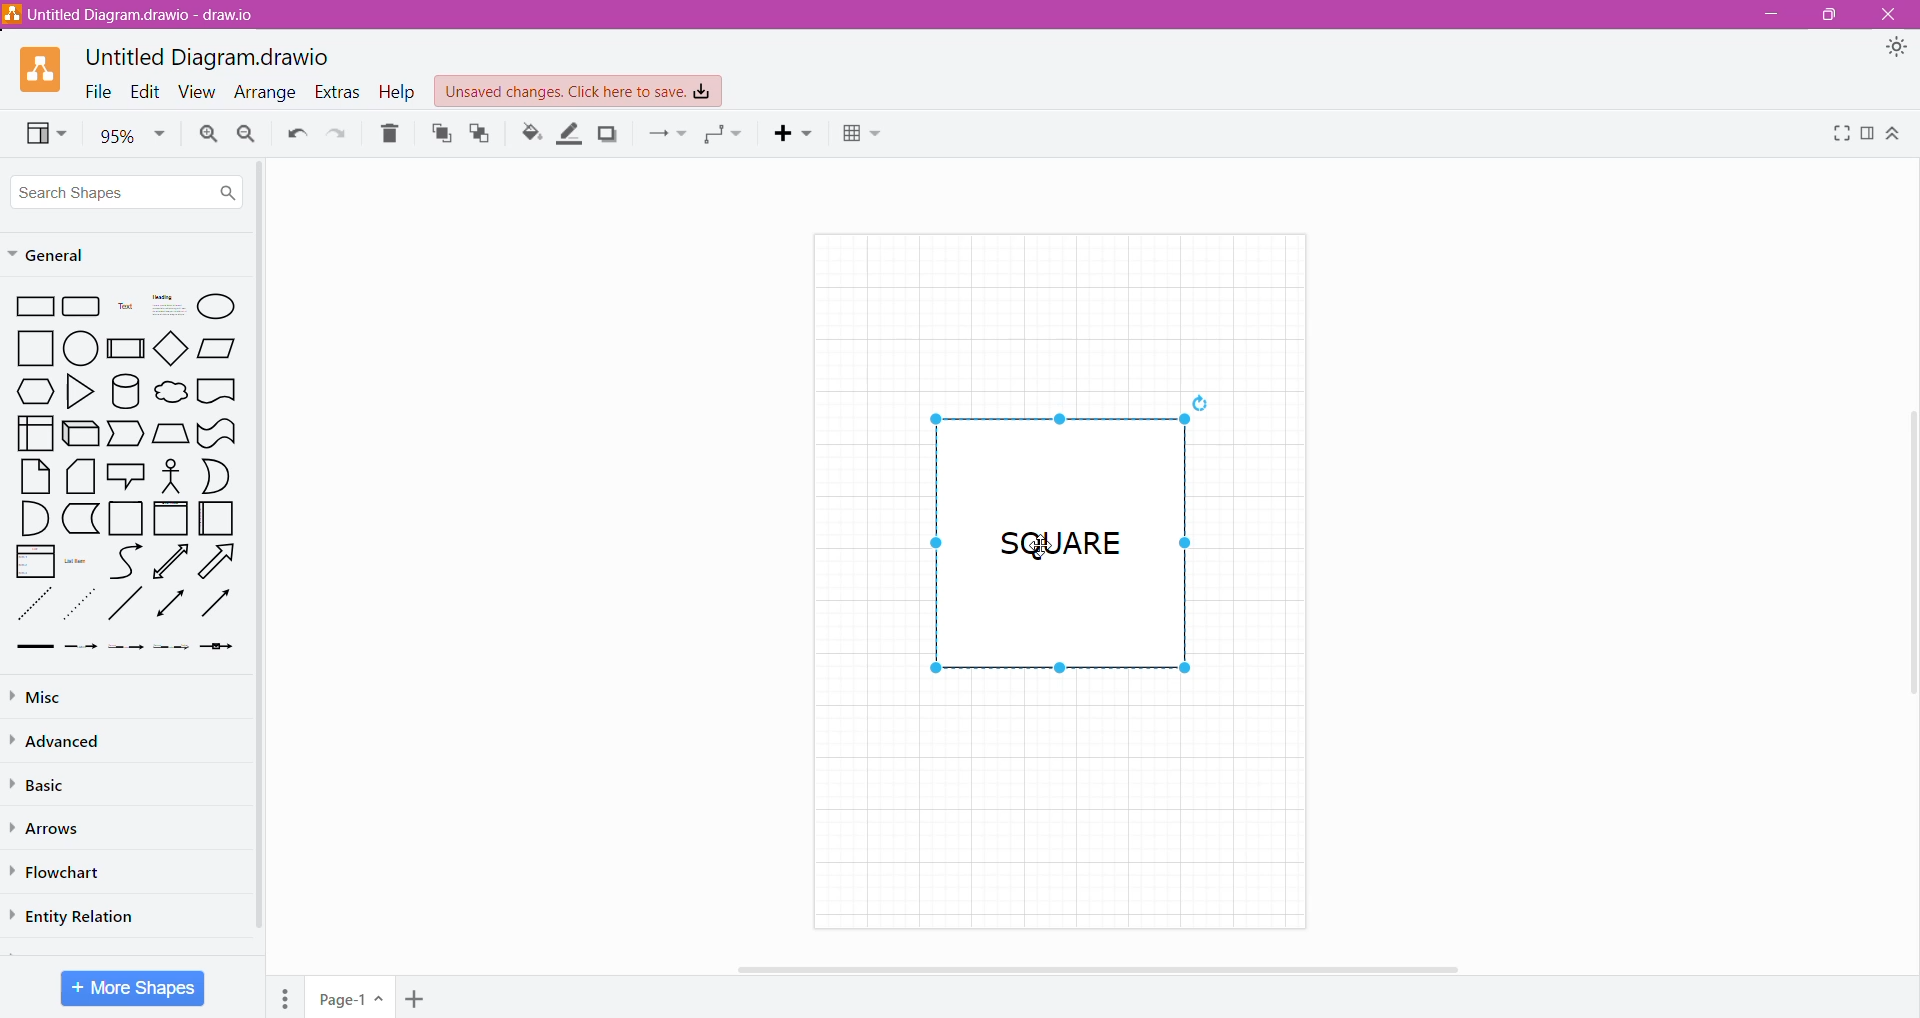  Describe the element at coordinates (138, 14) in the screenshot. I see `Diagram Title.draw.io - Application Name` at that location.